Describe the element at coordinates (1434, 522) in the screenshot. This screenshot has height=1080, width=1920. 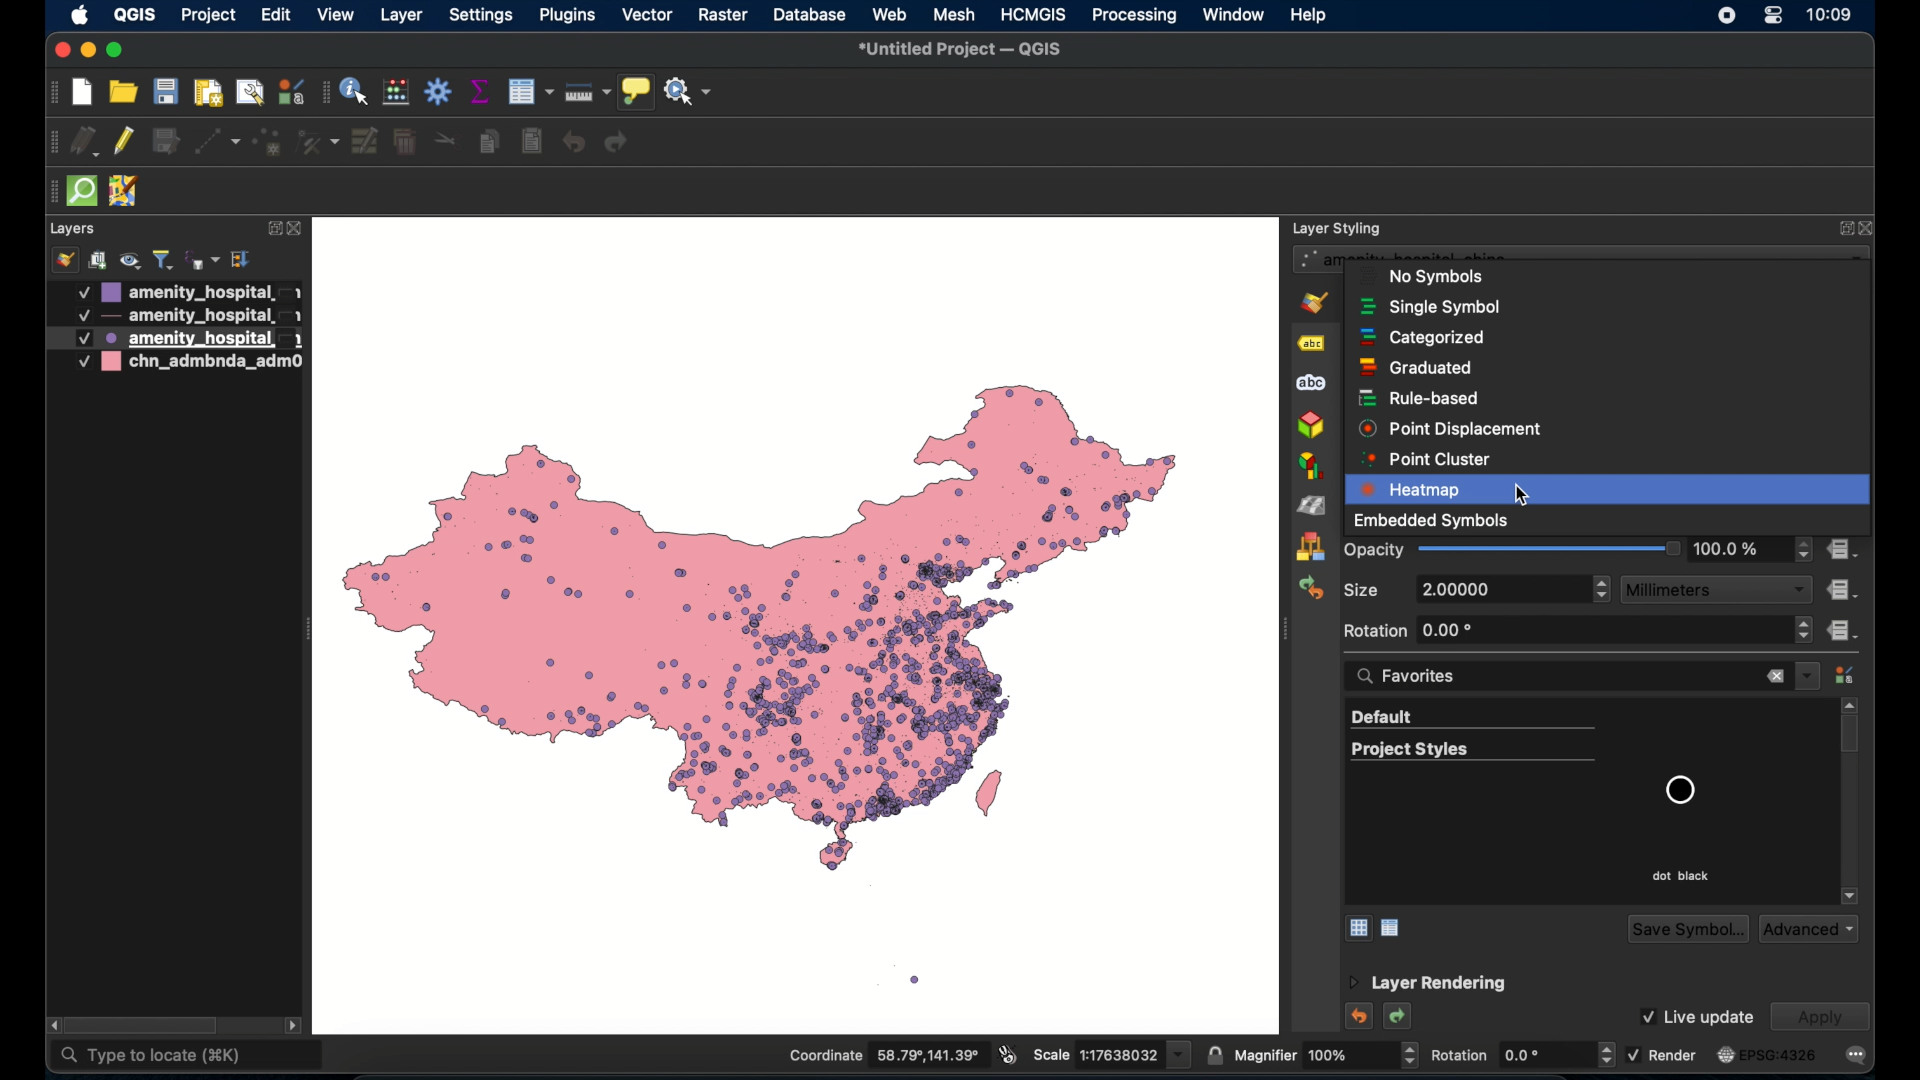
I see `embedded symbols` at that location.